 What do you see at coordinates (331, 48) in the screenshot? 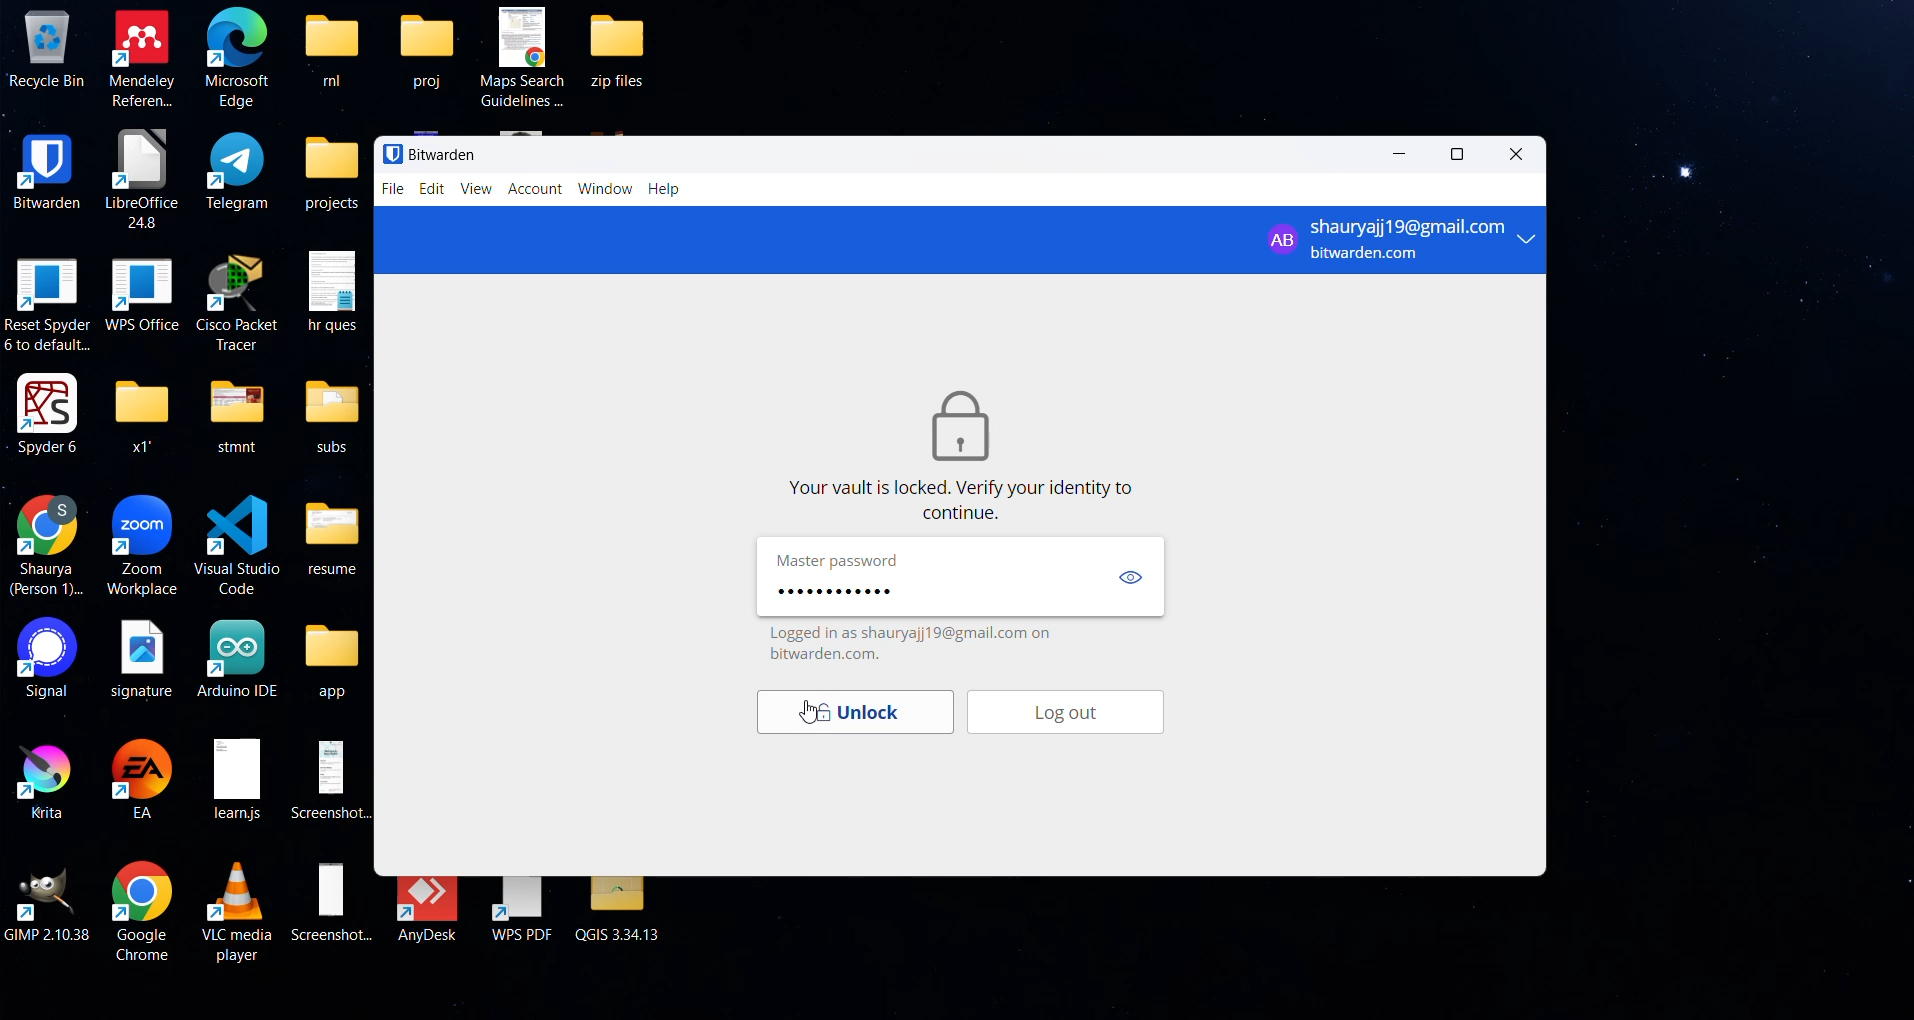
I see `ml` at bounding box center [331, 48].